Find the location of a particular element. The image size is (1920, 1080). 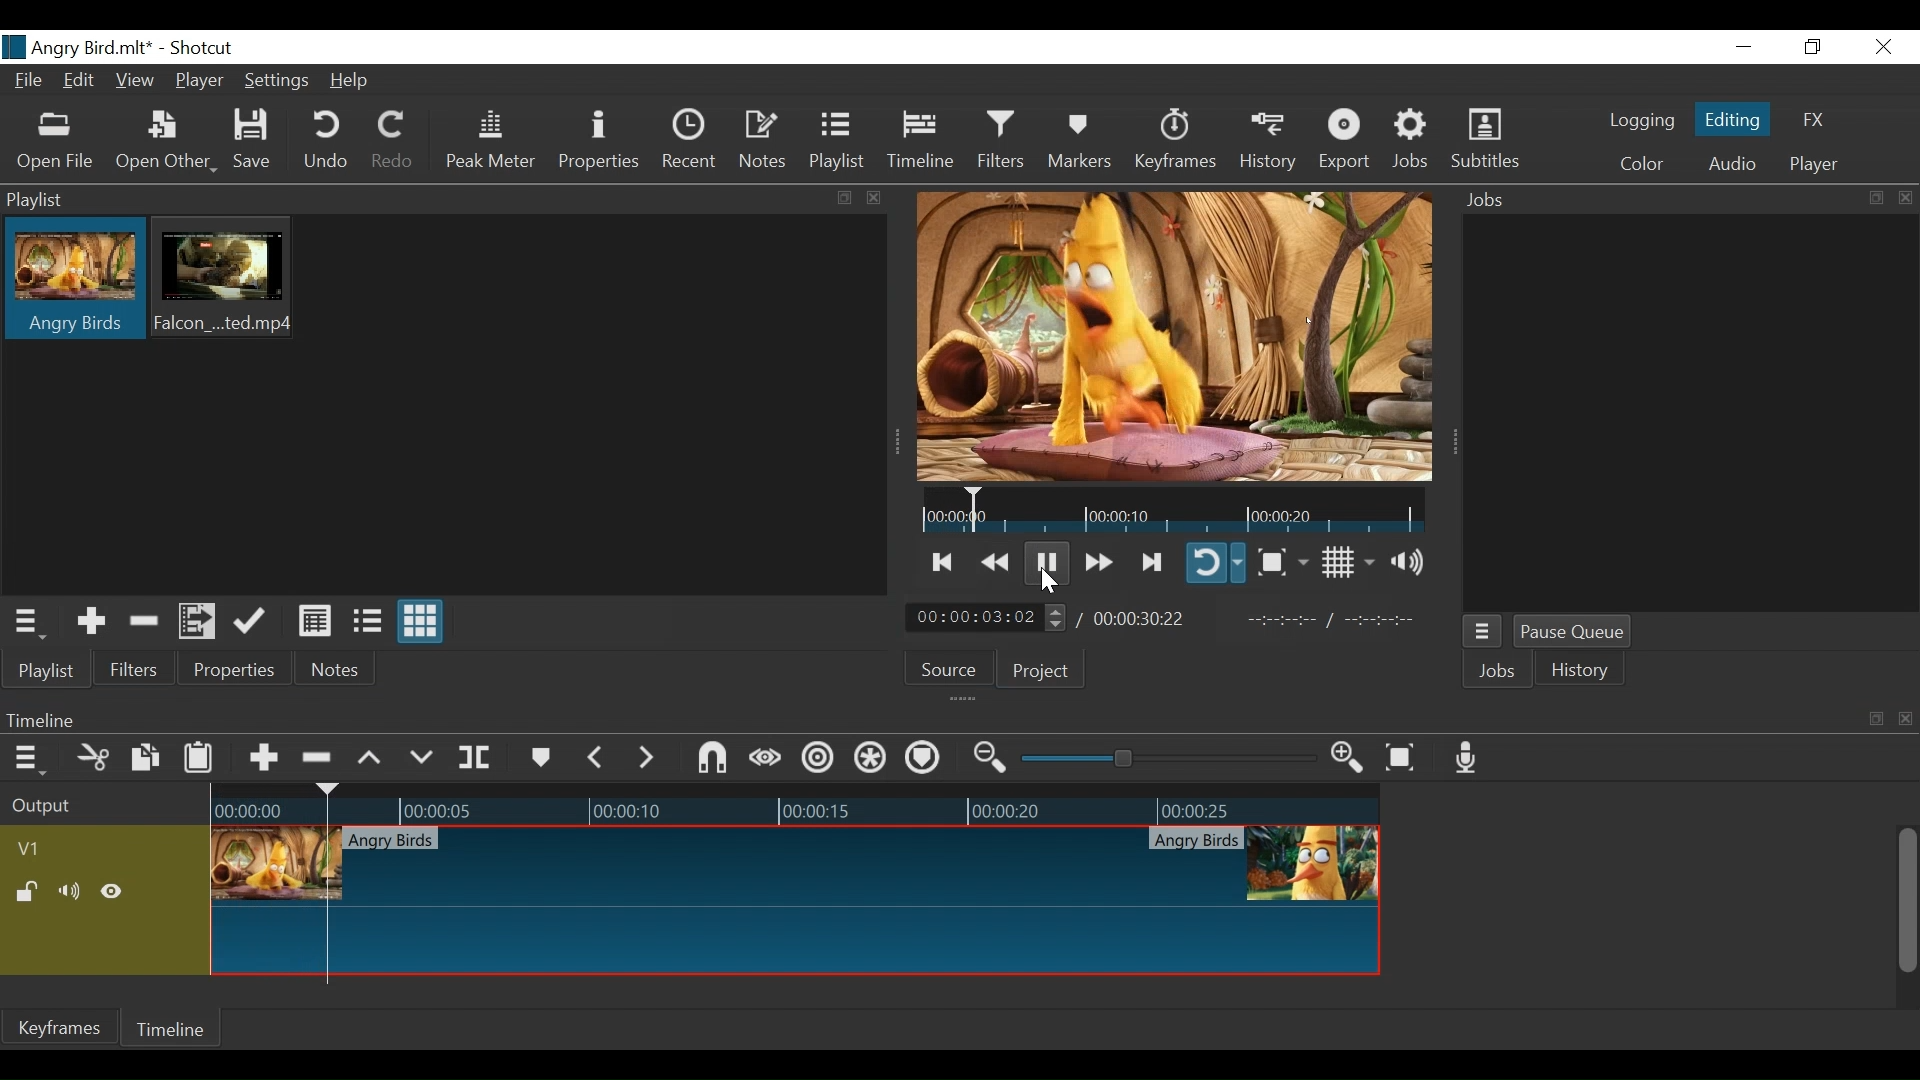

Hide is located at coordinates (117, 893).